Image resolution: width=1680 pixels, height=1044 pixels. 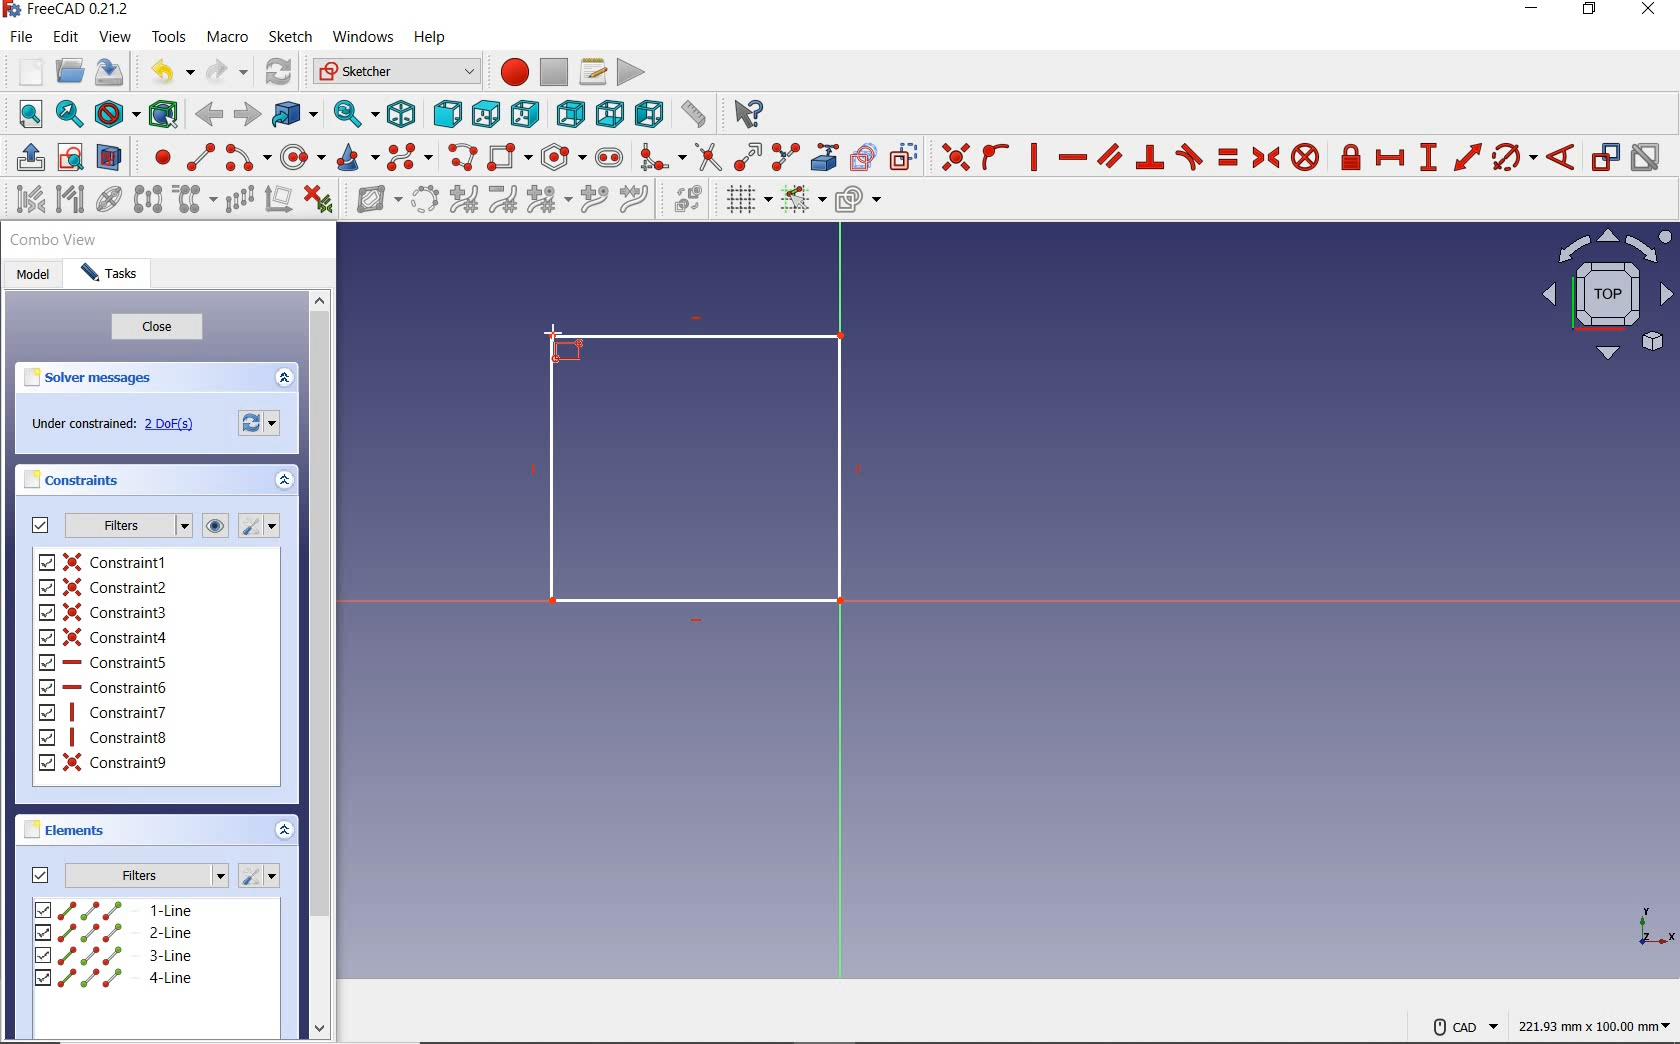 What do you see at coordinates (104, 635) in the screenshot?
I see `constraint4` at bounding box center [104, 635].